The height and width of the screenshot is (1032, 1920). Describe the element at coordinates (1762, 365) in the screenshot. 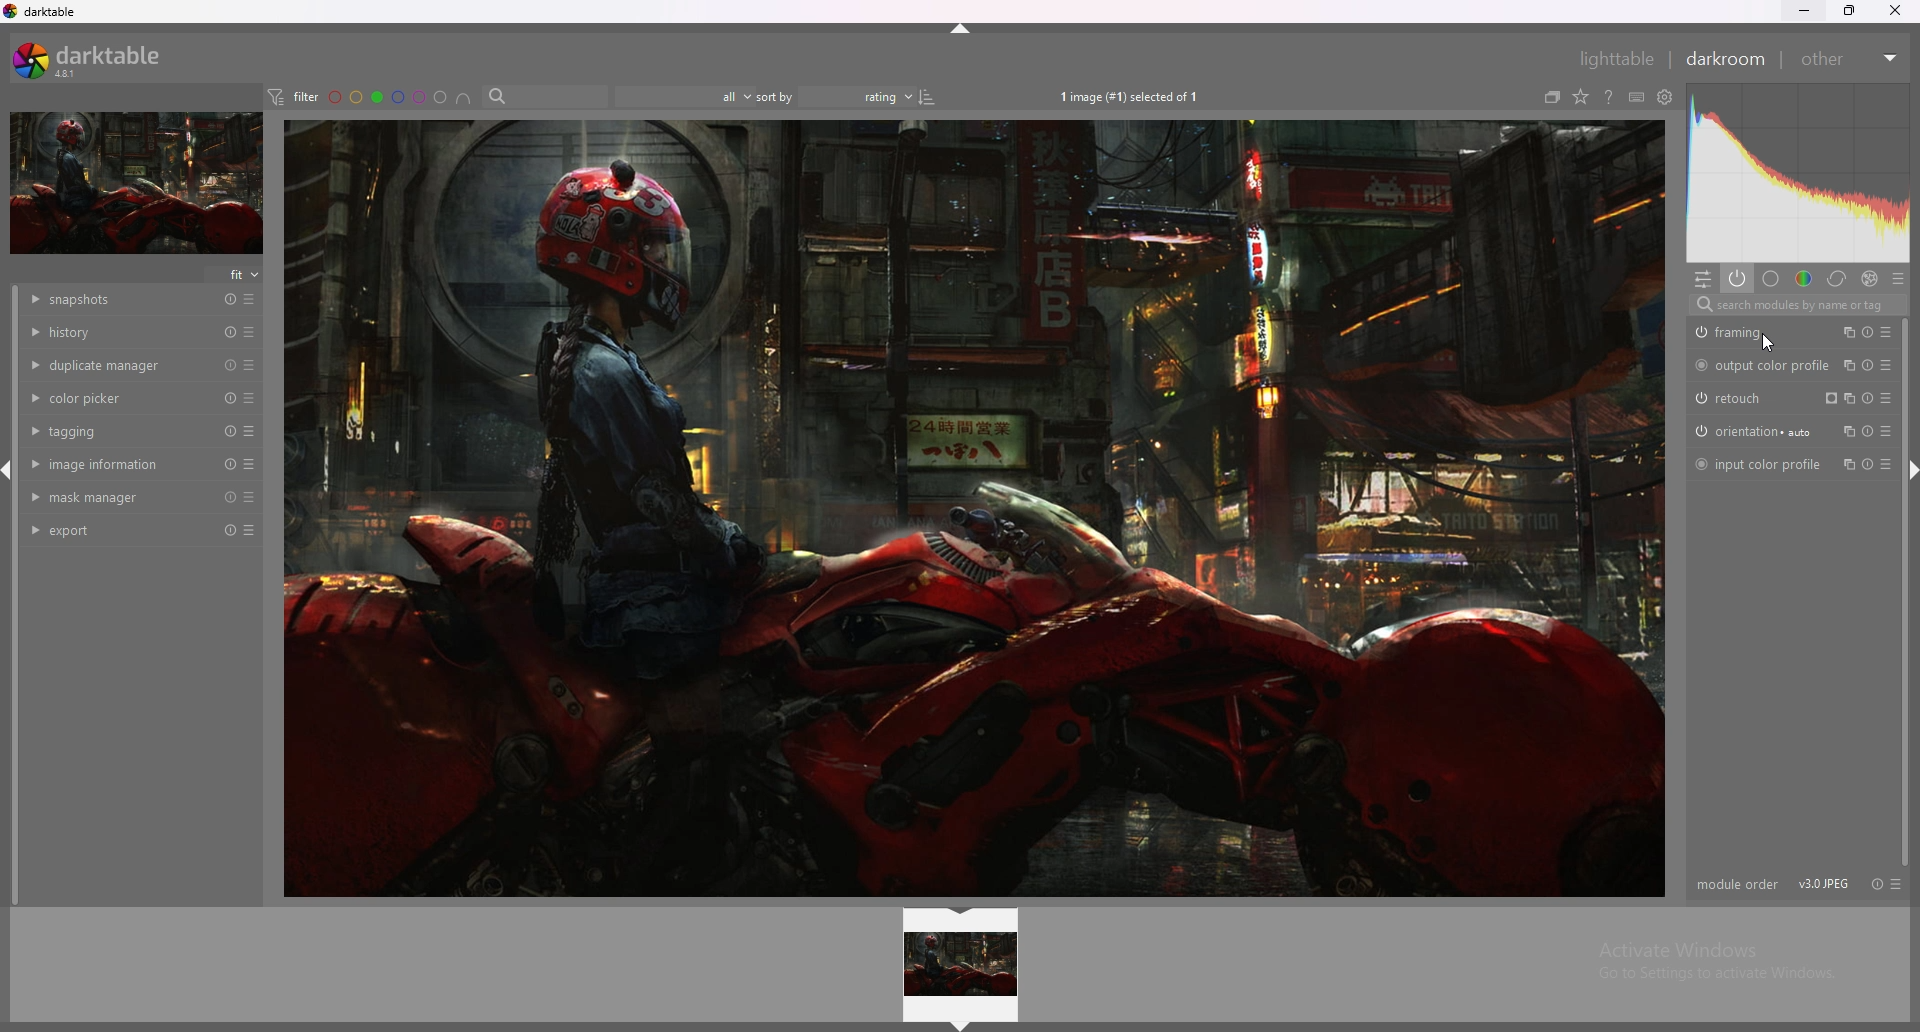

I see `output color profile` at that location.